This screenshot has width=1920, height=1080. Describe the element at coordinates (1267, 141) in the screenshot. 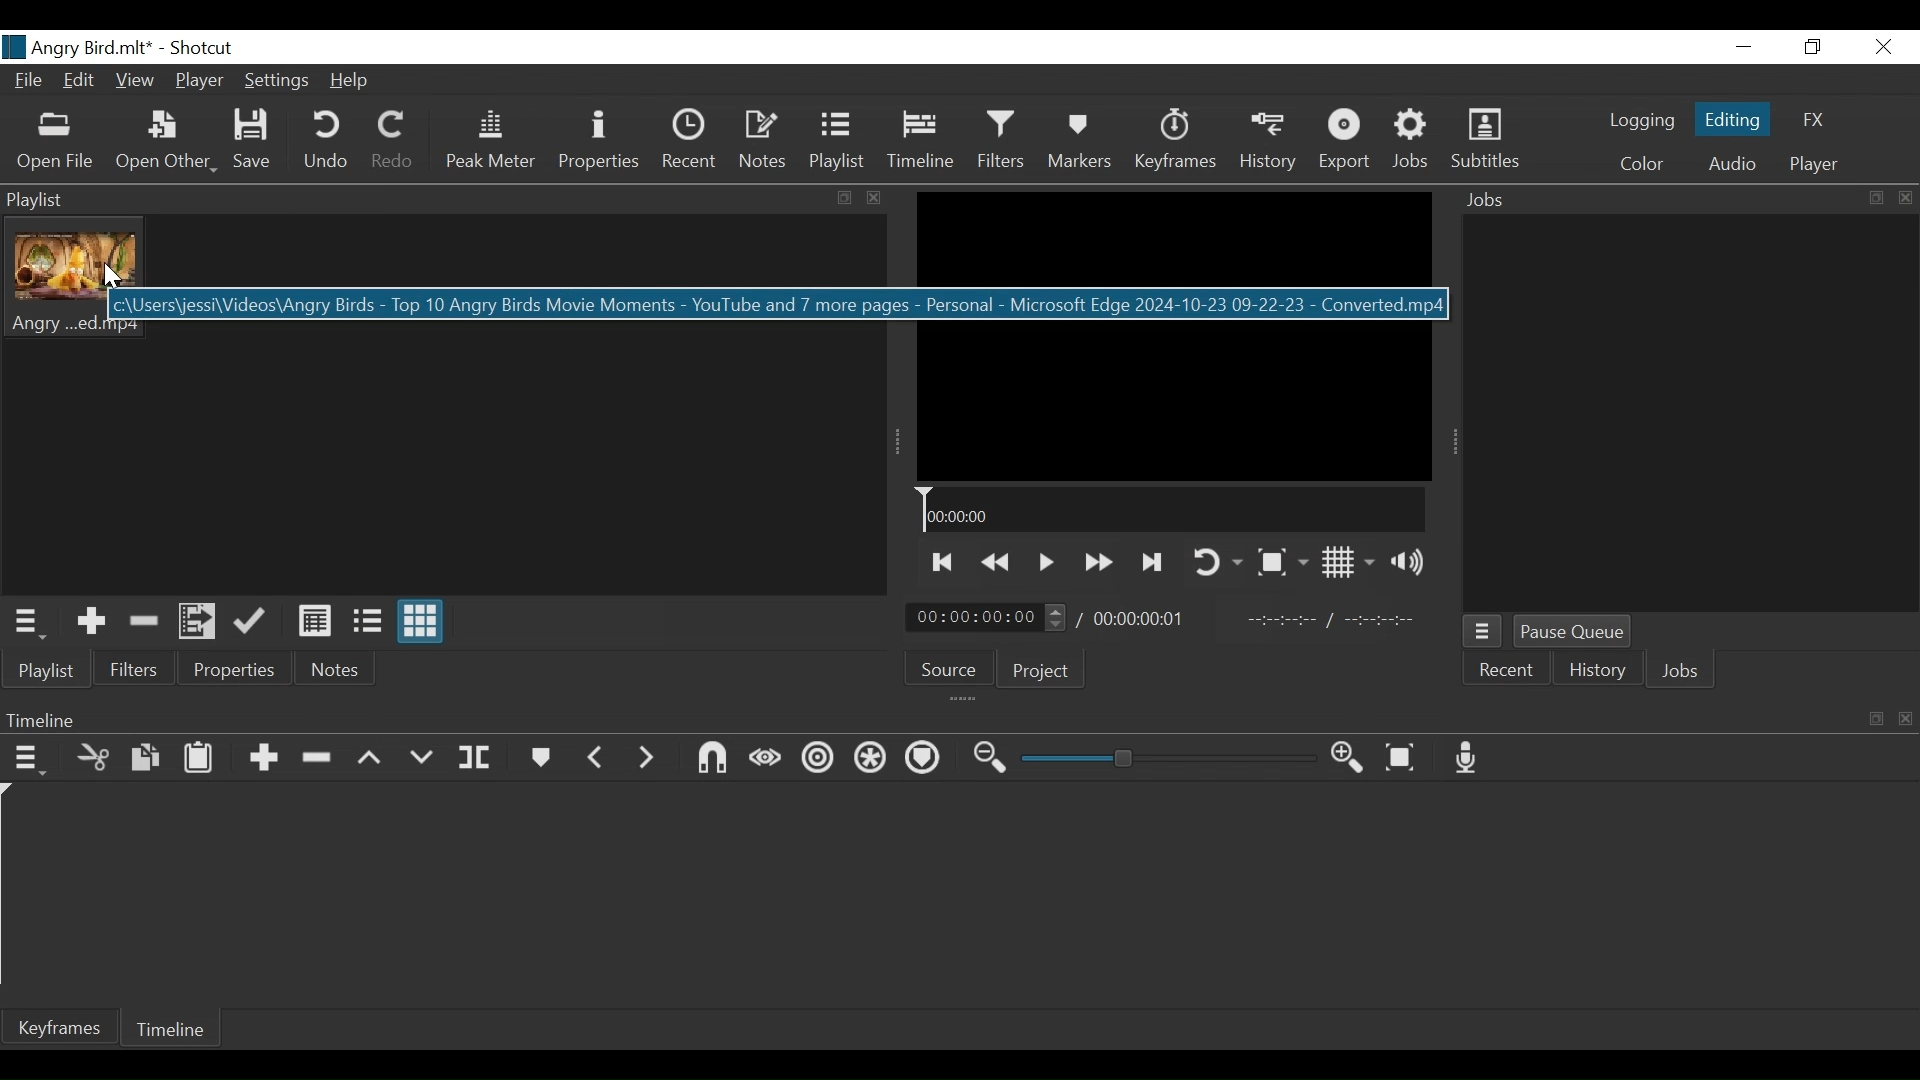

I see `History` at that location.